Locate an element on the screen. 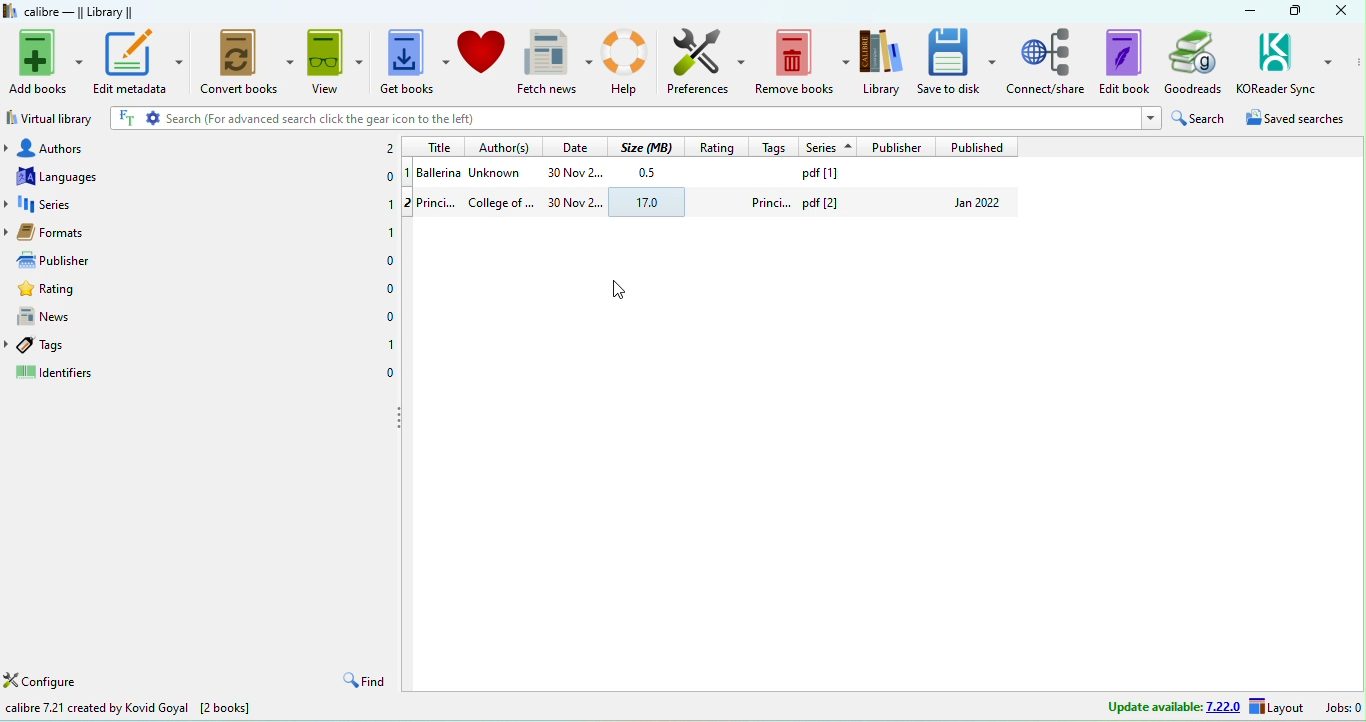 The height and width of the screenshot is (722, 1366). calibre -library is located at coordinates (80, 11).